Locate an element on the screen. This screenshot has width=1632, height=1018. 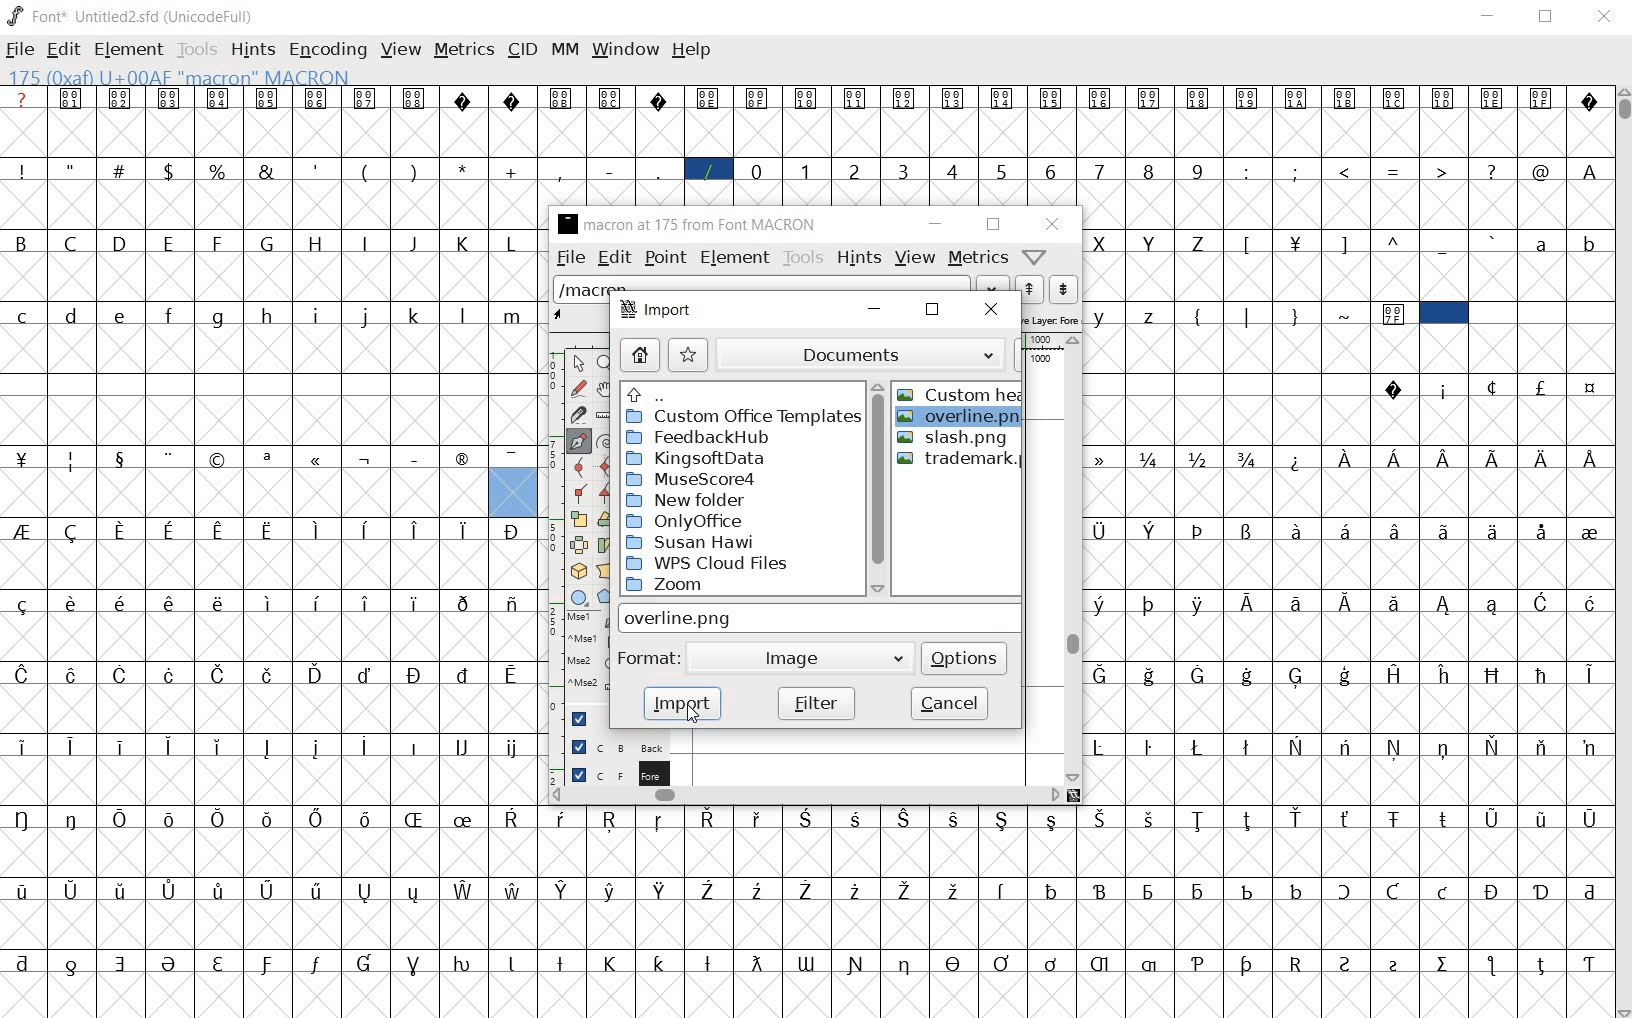
knife is located at coordinates (577, 415).